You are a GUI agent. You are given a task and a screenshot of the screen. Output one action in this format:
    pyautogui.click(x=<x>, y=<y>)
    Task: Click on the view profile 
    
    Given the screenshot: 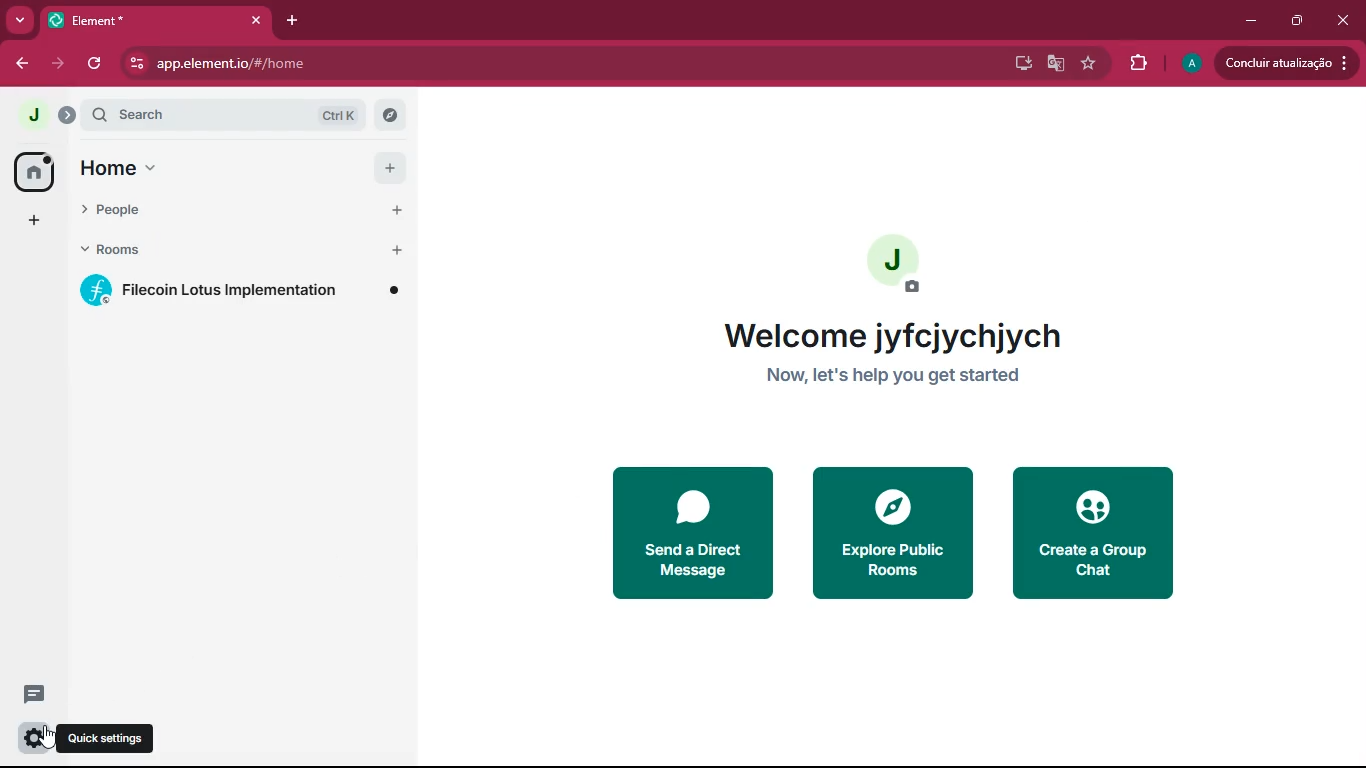 What is the action you would take?
    pyautogui.click(x=26, y=115)
    